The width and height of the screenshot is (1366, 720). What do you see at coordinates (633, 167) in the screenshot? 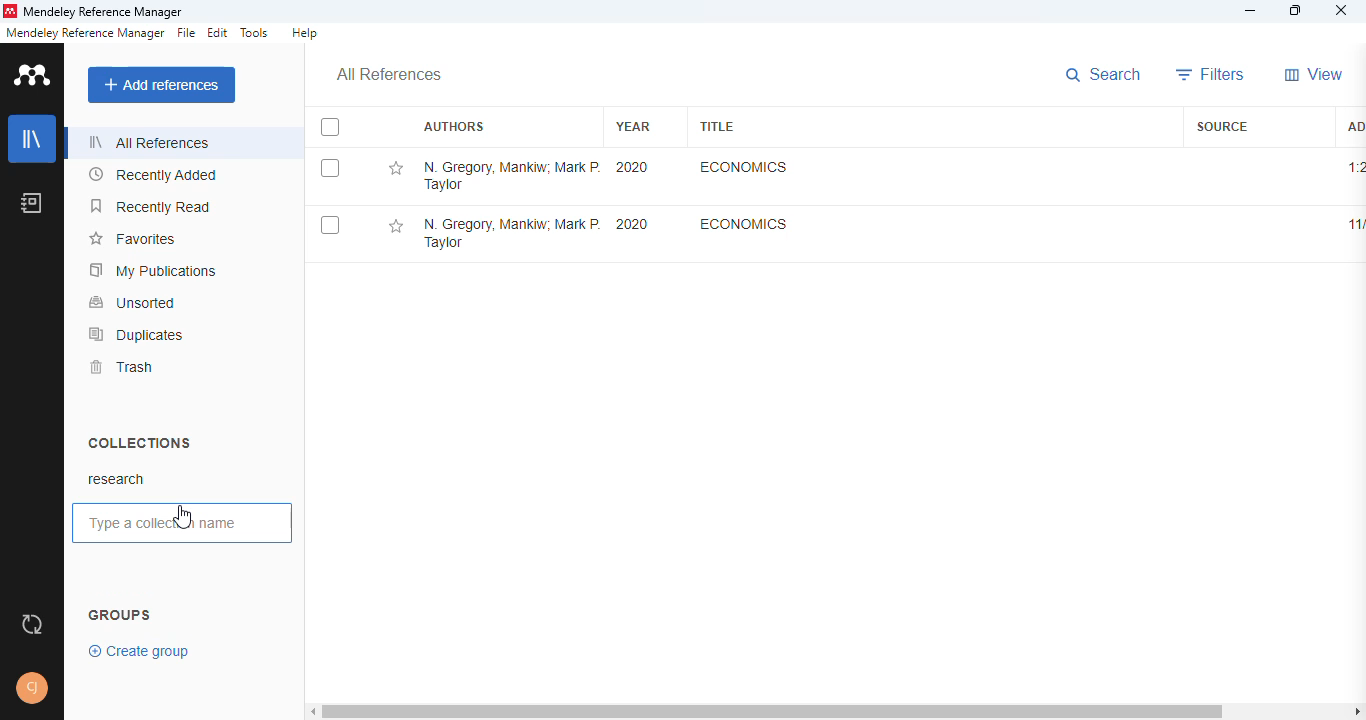
I see `2020` at bounding box center [633, 167].